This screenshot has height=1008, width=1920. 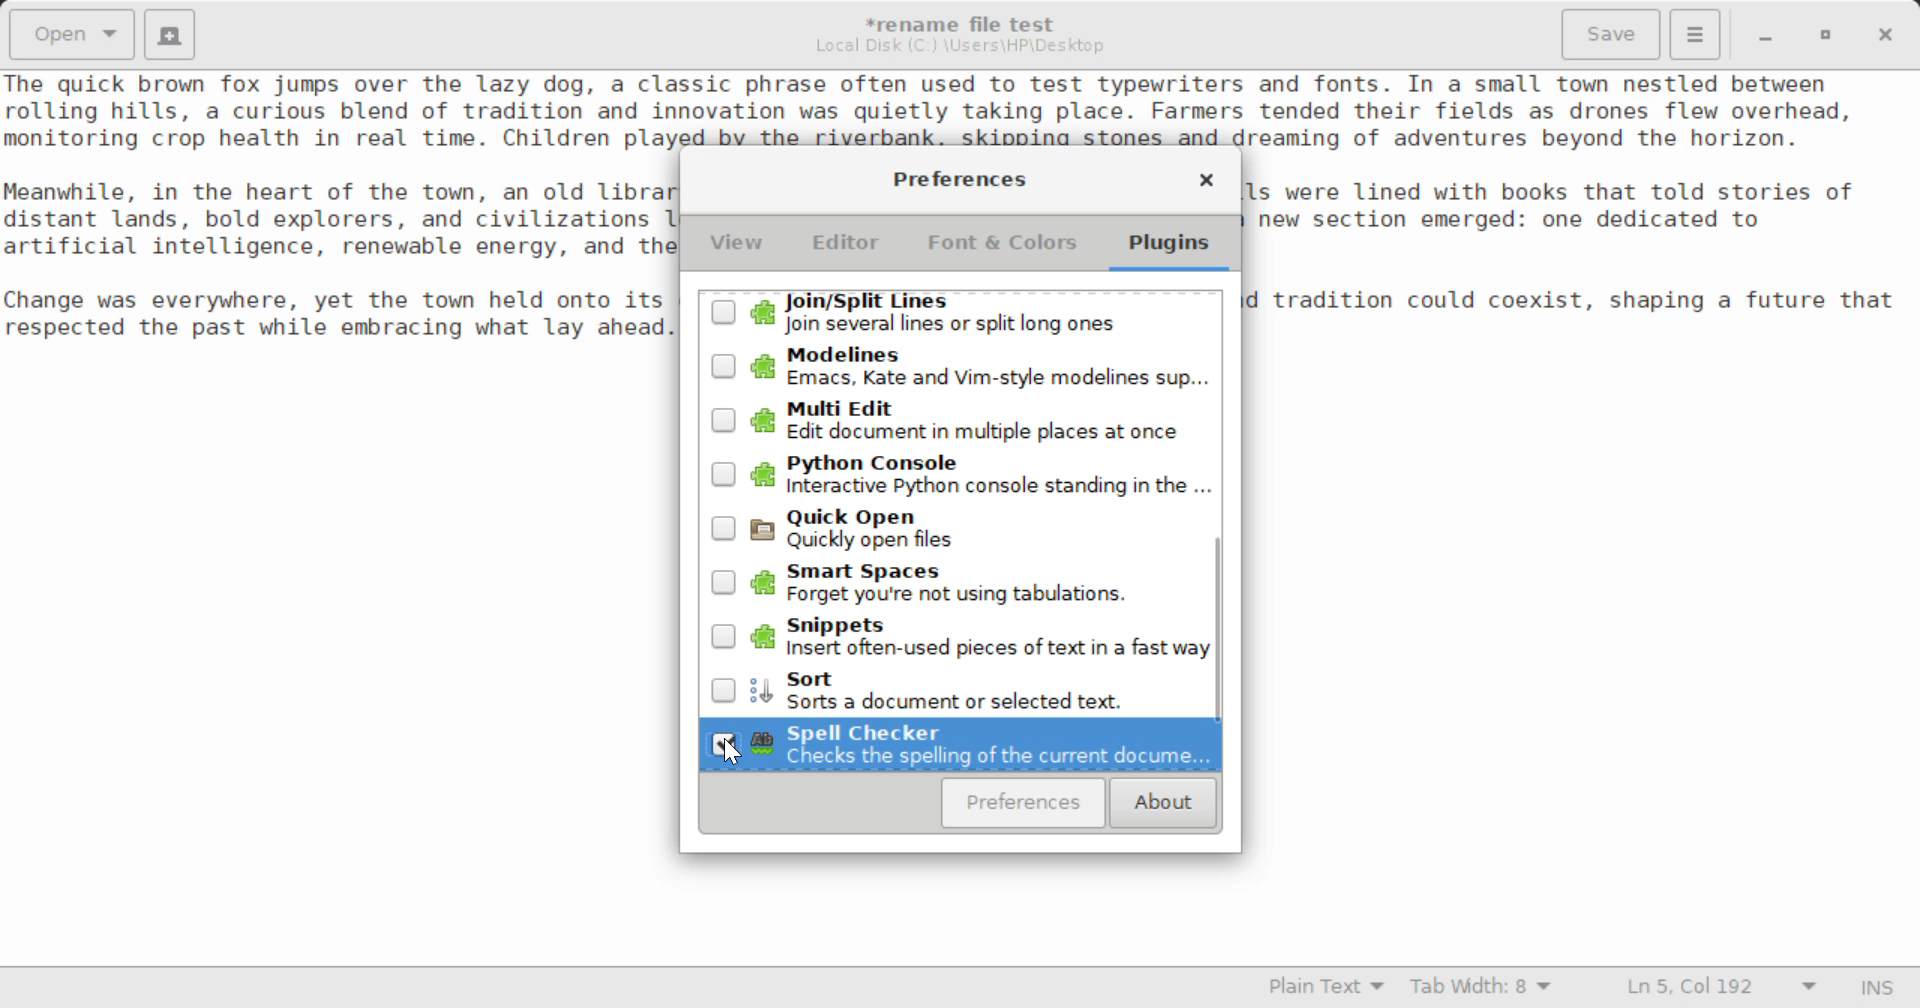 I want to click on Multi Edit Plugin Button Unselected, so click(x=959, y=420).